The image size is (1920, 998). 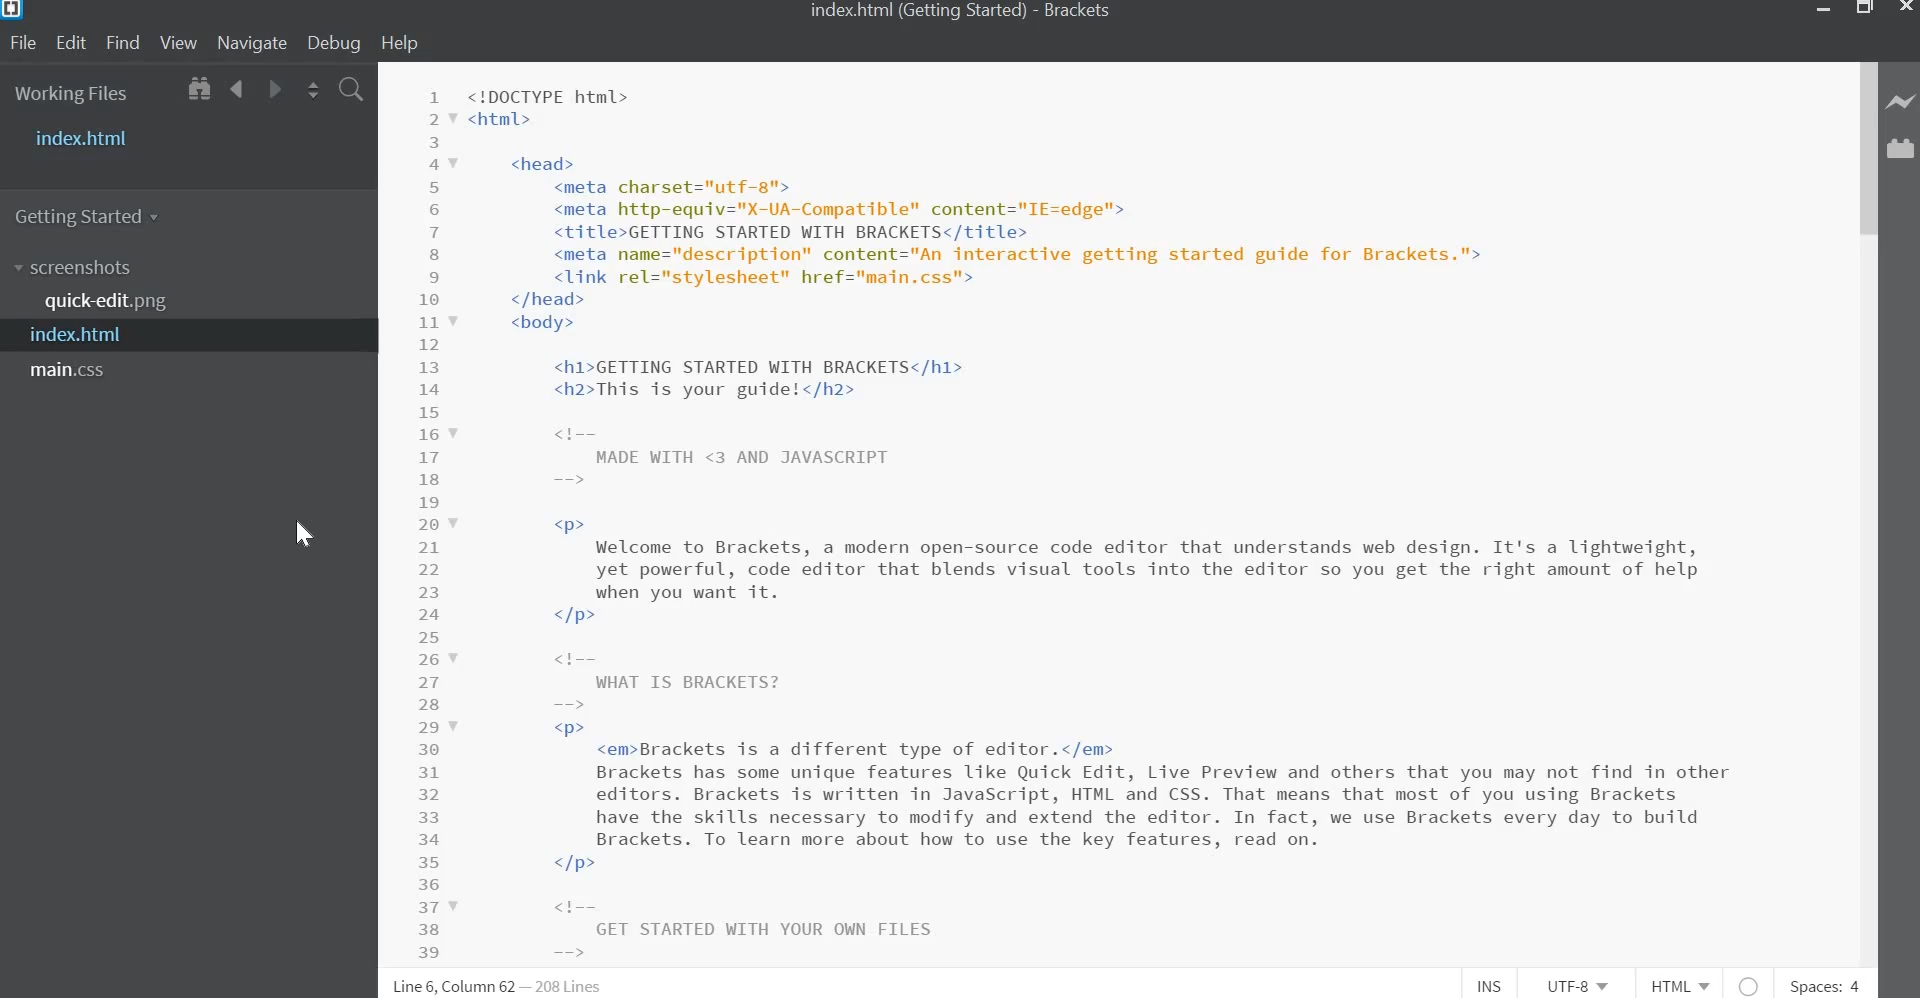 I want to click on Find, so click(x=122, y=43).